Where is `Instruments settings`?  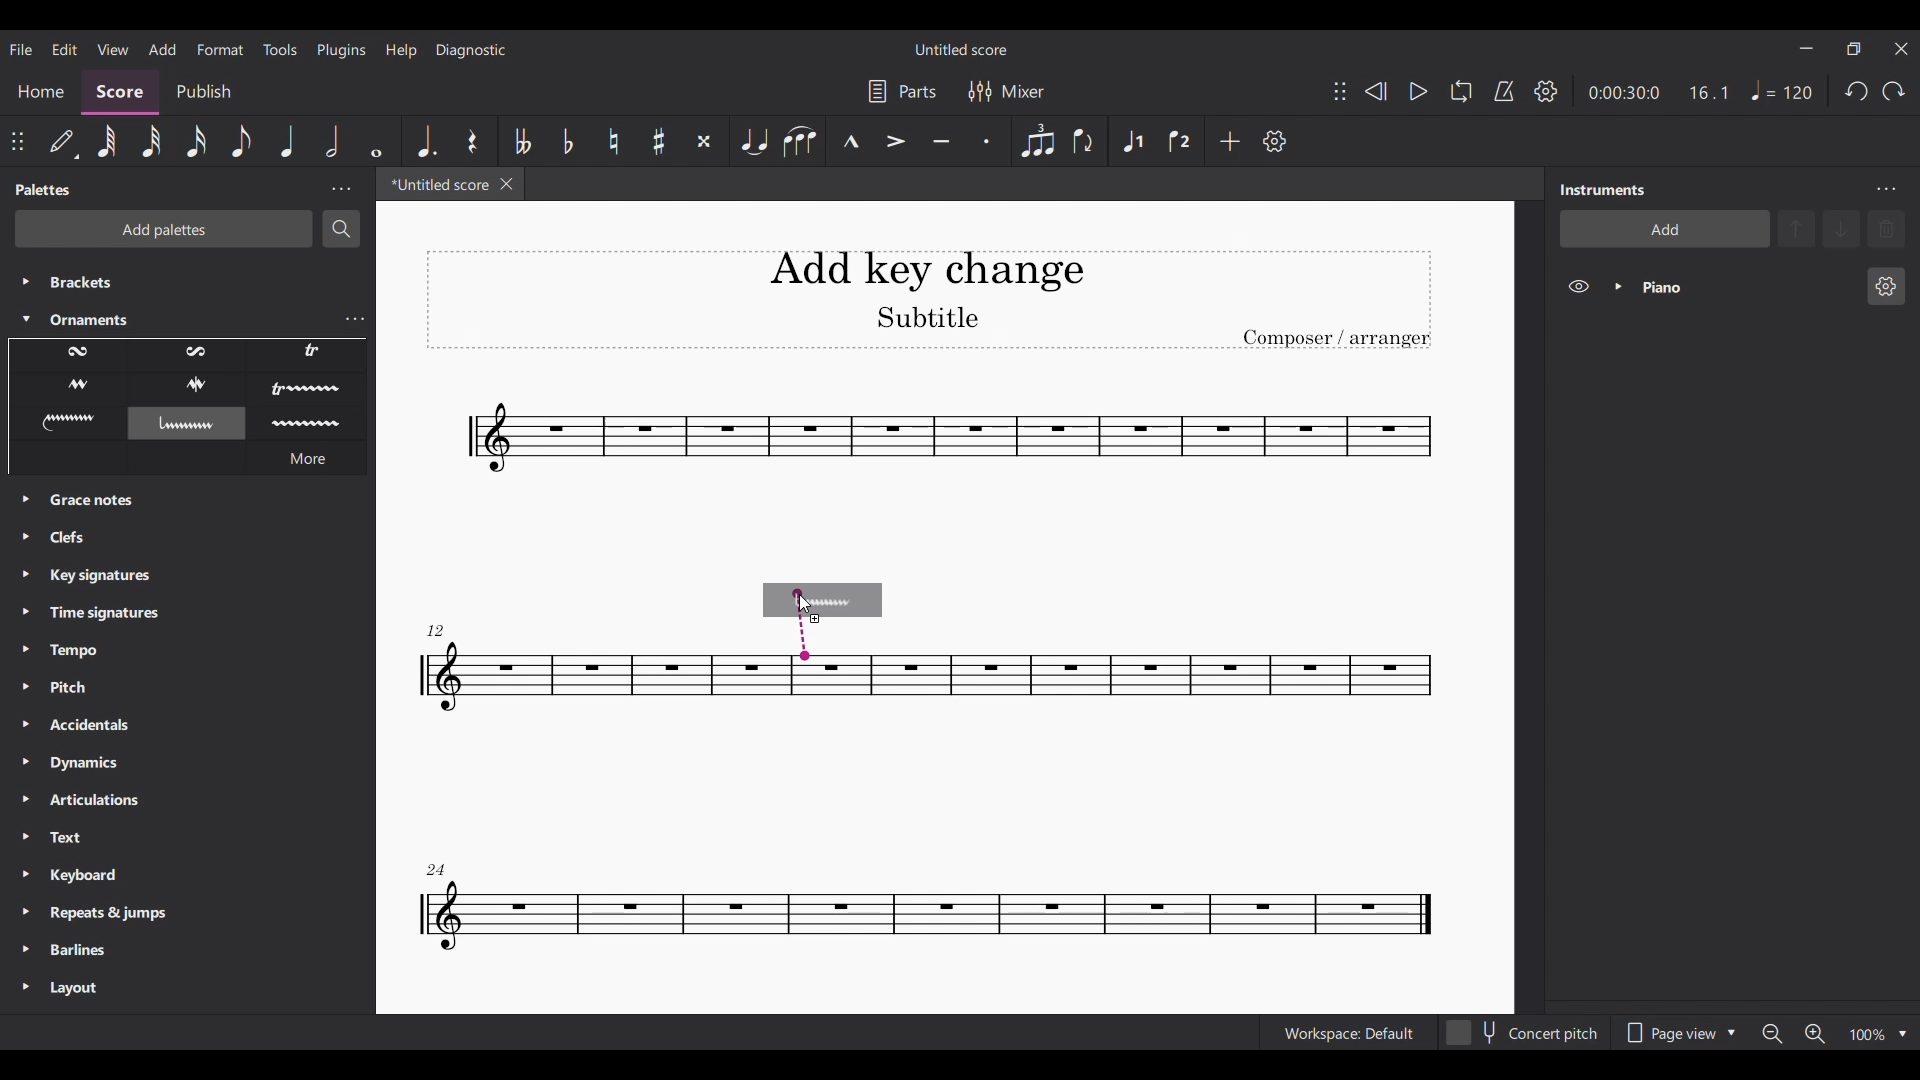 Instruments settings is located at coordinates (1887, 190).